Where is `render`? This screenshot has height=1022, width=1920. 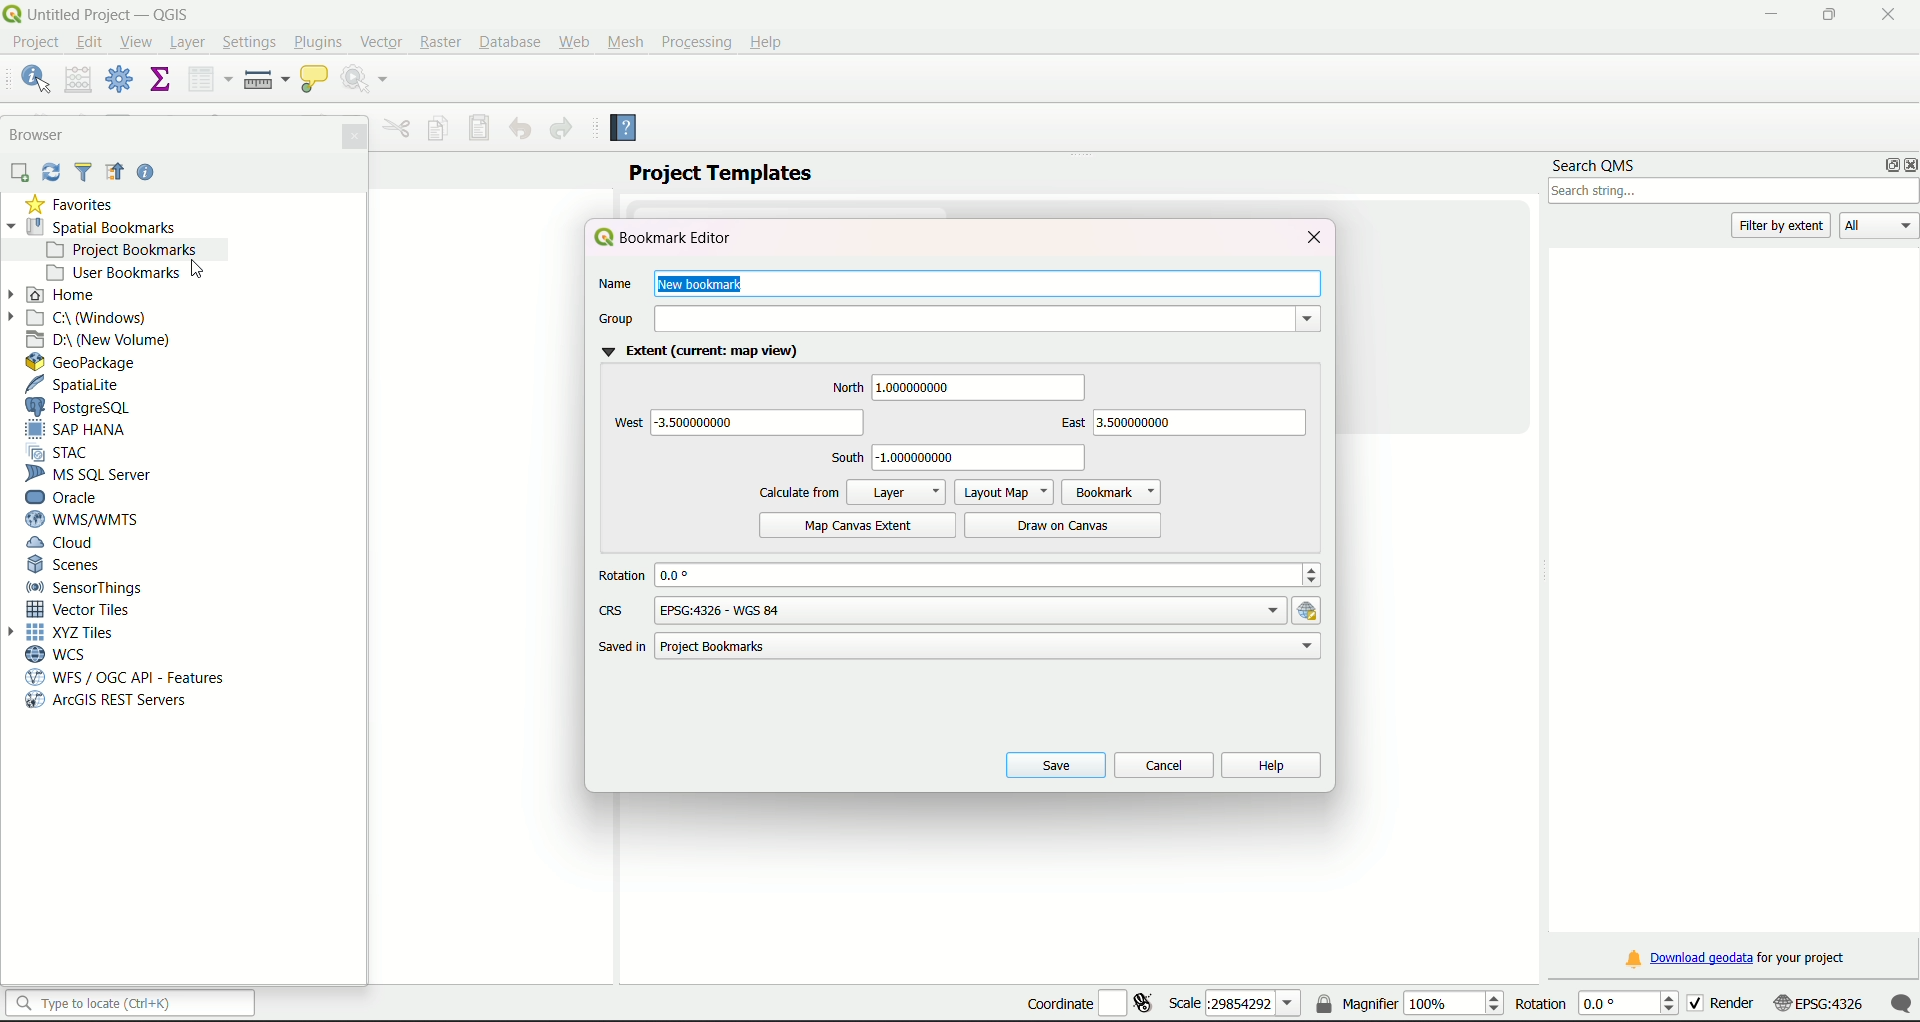
render is located at coordinates (1739, 1004).